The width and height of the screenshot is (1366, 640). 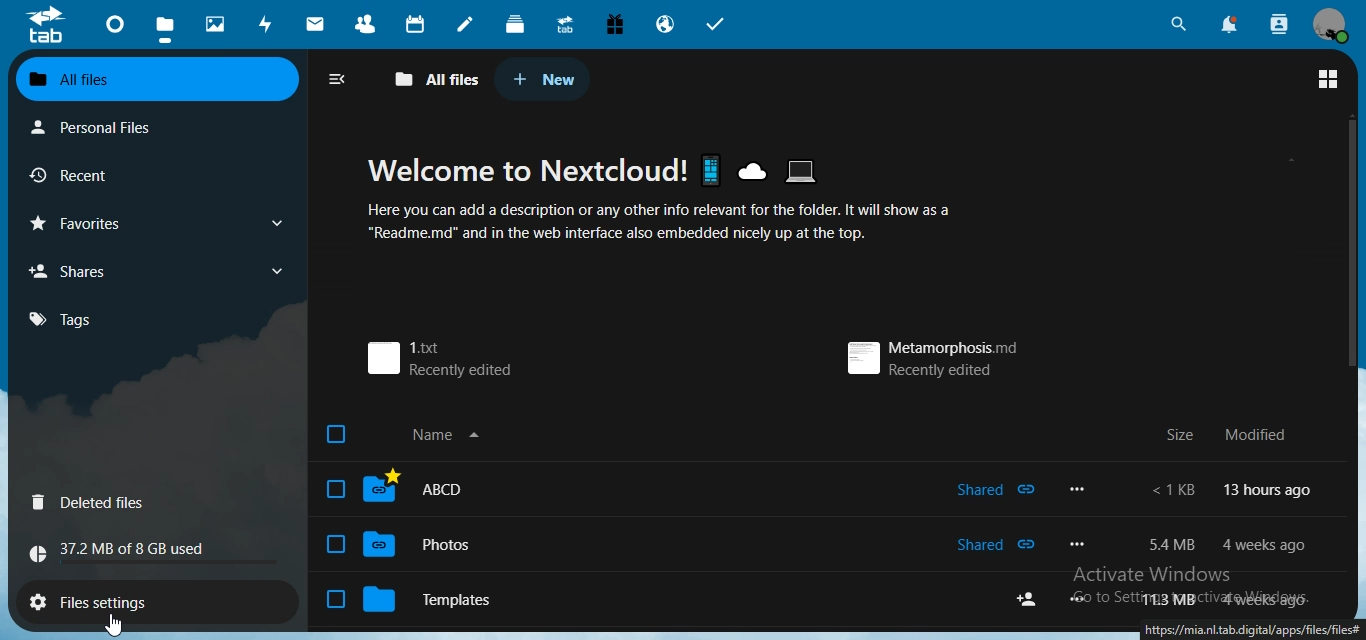 I want to click on shared, so click(x=997, y=488).